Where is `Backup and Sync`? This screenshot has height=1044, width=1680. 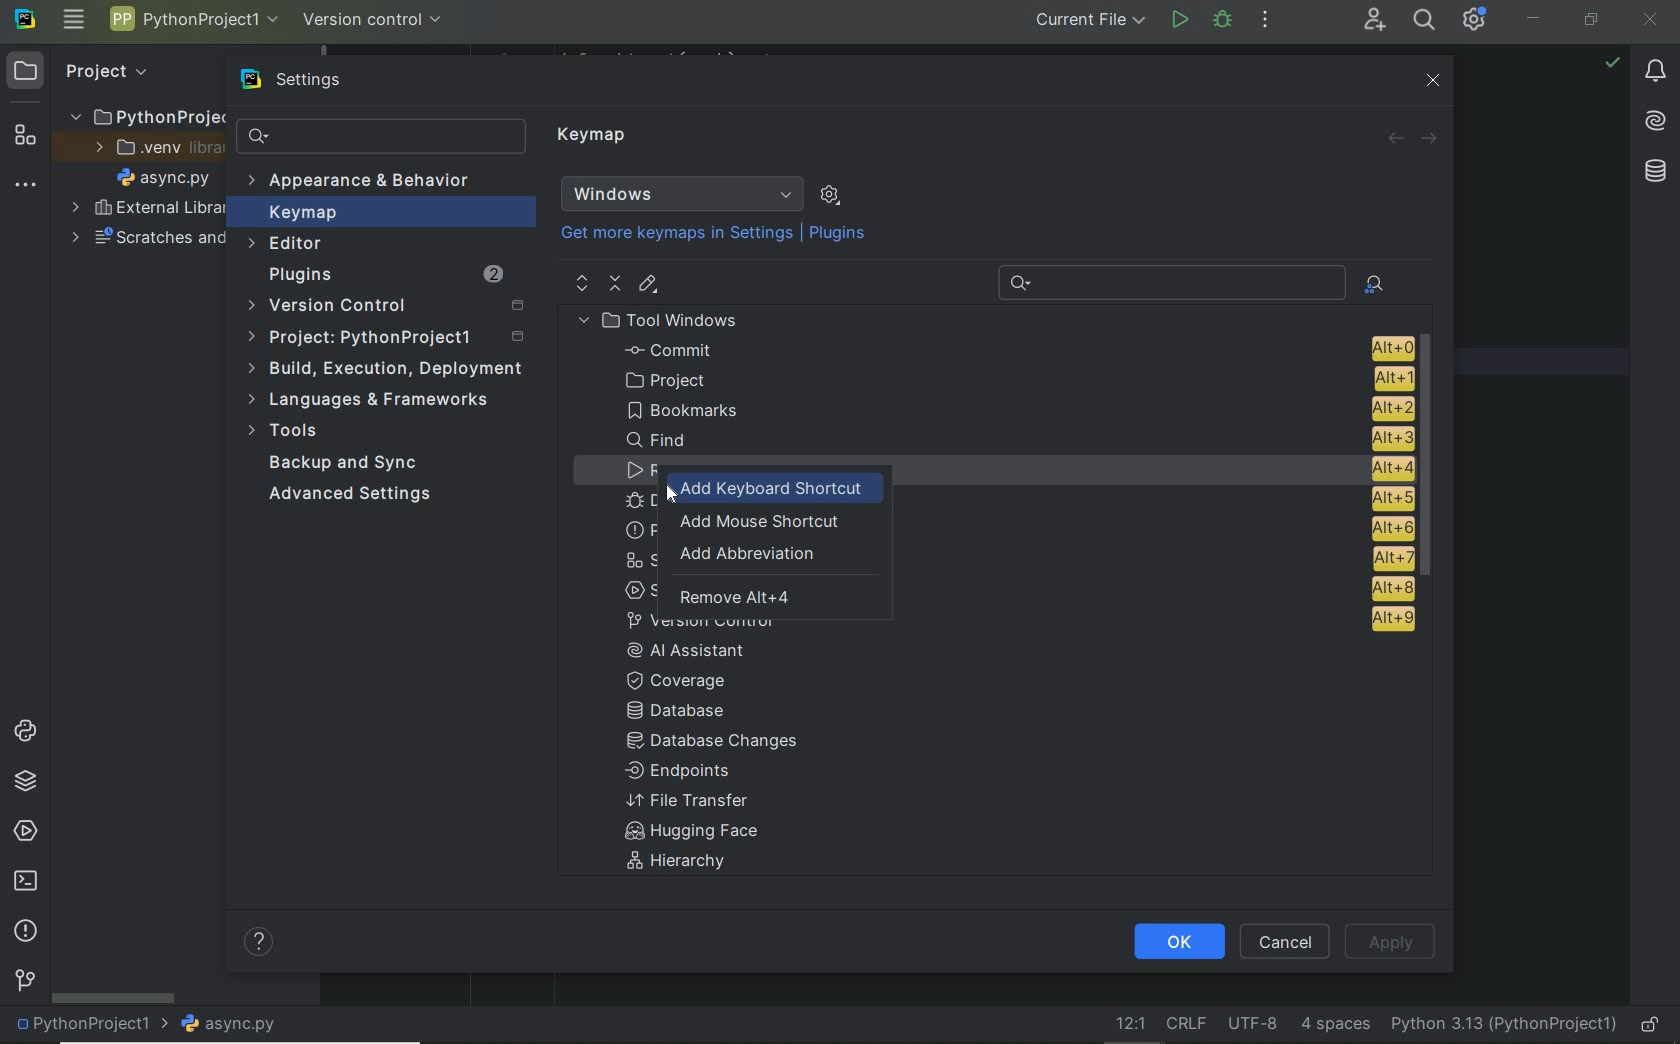
Backup and Sync is located at coordinates (345, 464).